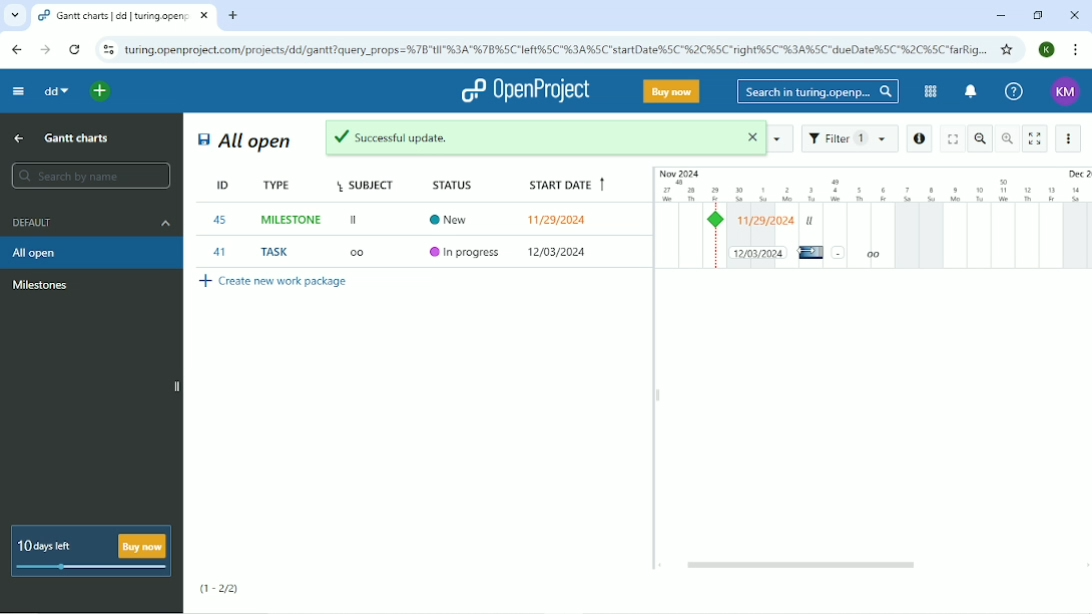  What do you see at coordinates (245, 141) in the screenshot?
I see `All open` at bounding box center [245, 141].